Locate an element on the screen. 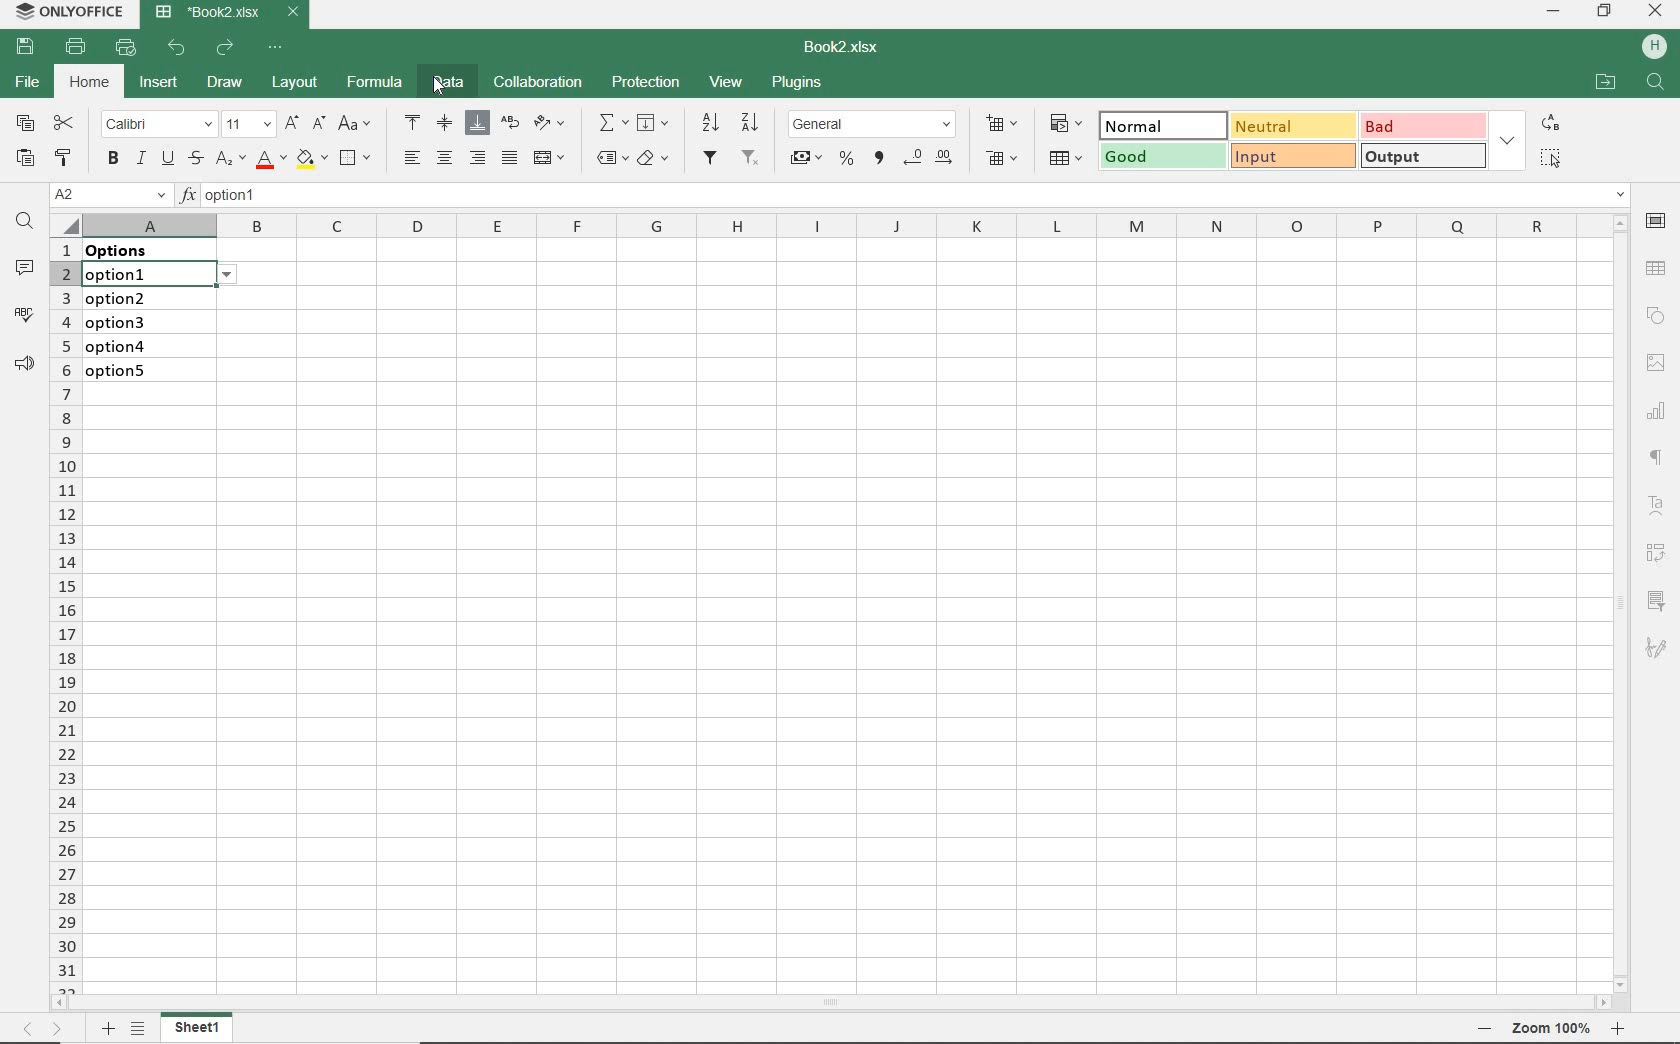 The width and height of the screenshot is (1680, 1044). CHART is located at coordinates (1658, 414).